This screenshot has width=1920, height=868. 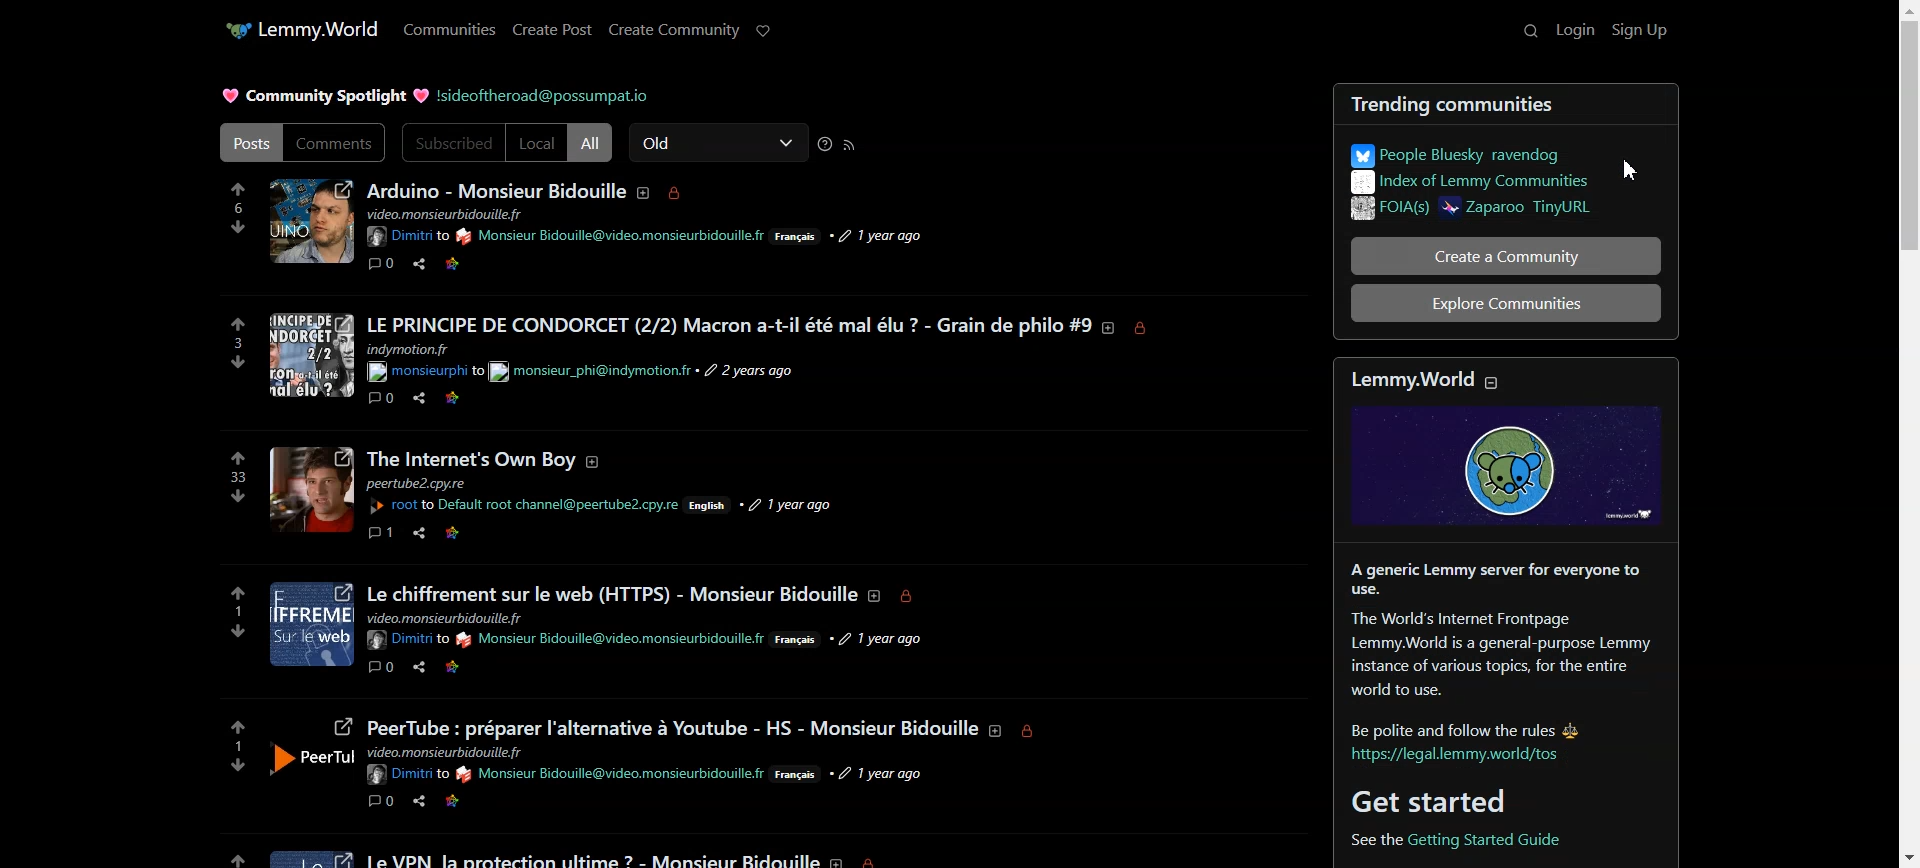 What do you see at coordinates (802, 641) in the screenshot?
I see `Francais` at bounding box center [802, 641].